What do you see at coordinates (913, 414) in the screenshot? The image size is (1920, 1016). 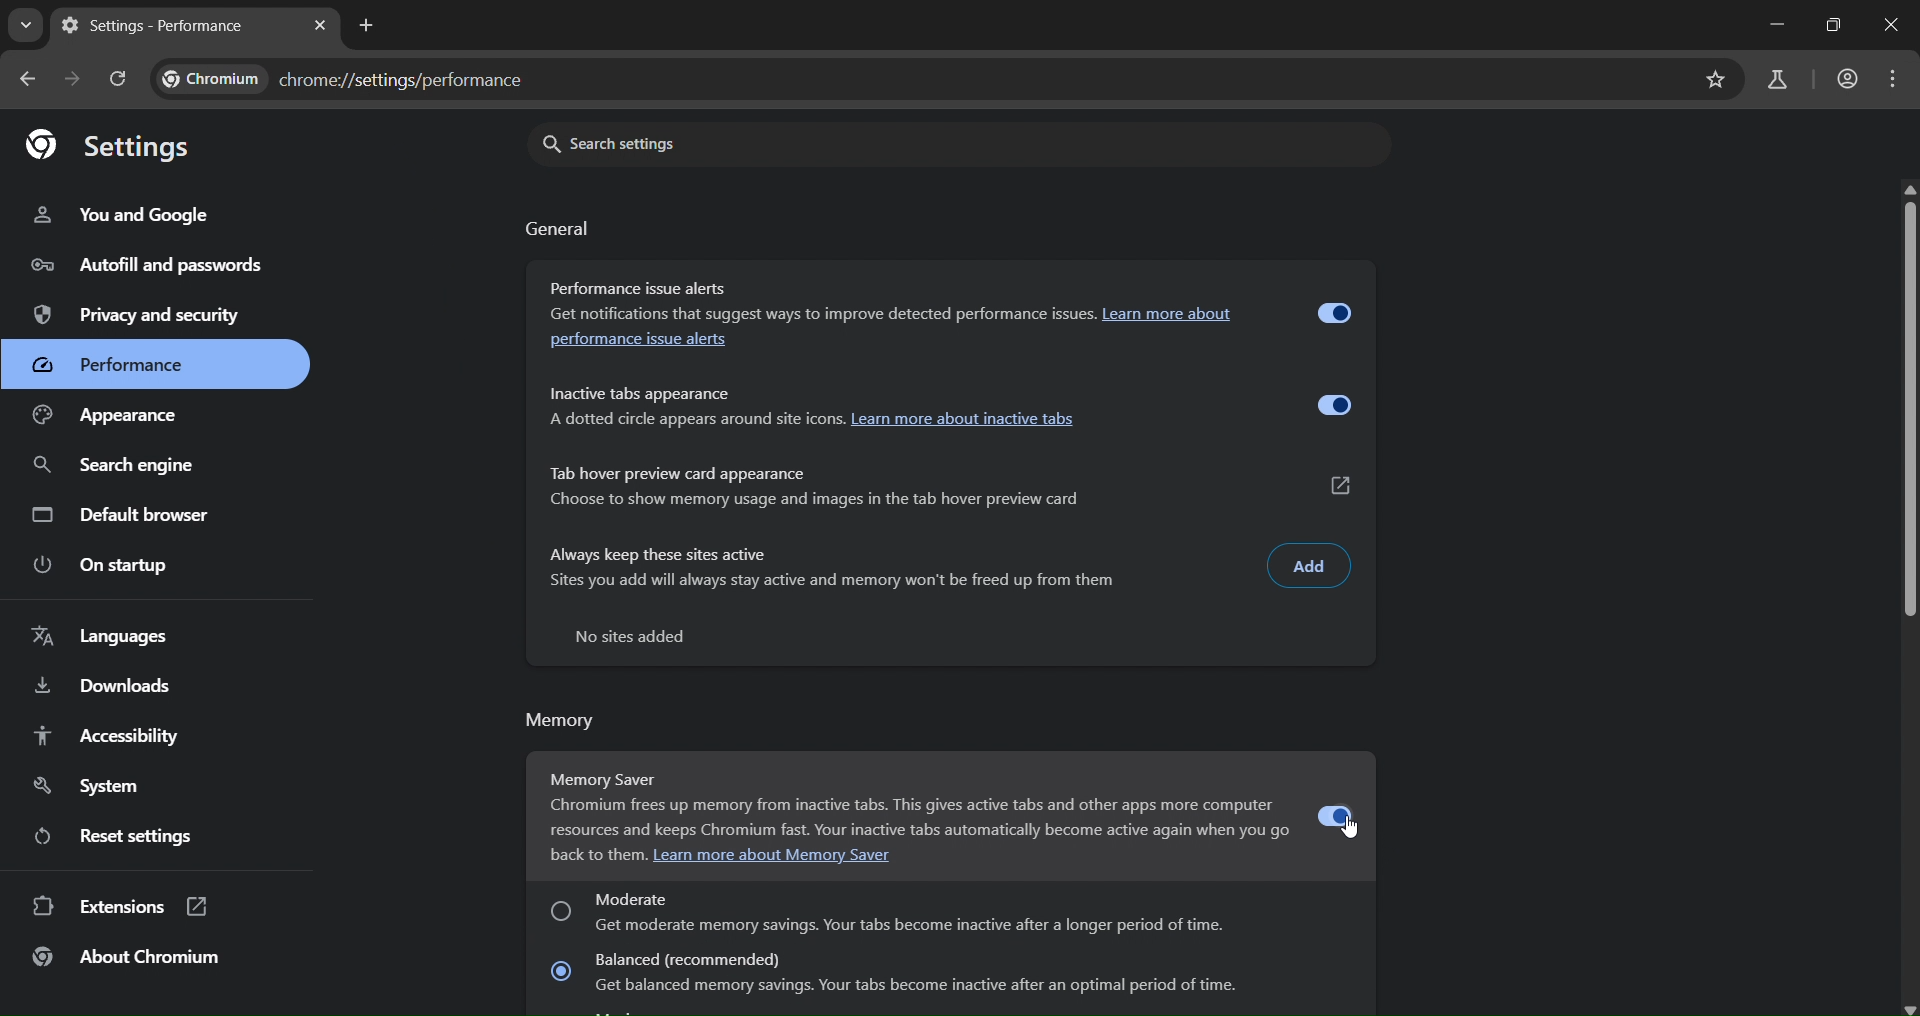 I see `Inactive tabs appearance A dotted circle appears around site icons. Learn more about inactive tabs` at bounding box center [913, 414].